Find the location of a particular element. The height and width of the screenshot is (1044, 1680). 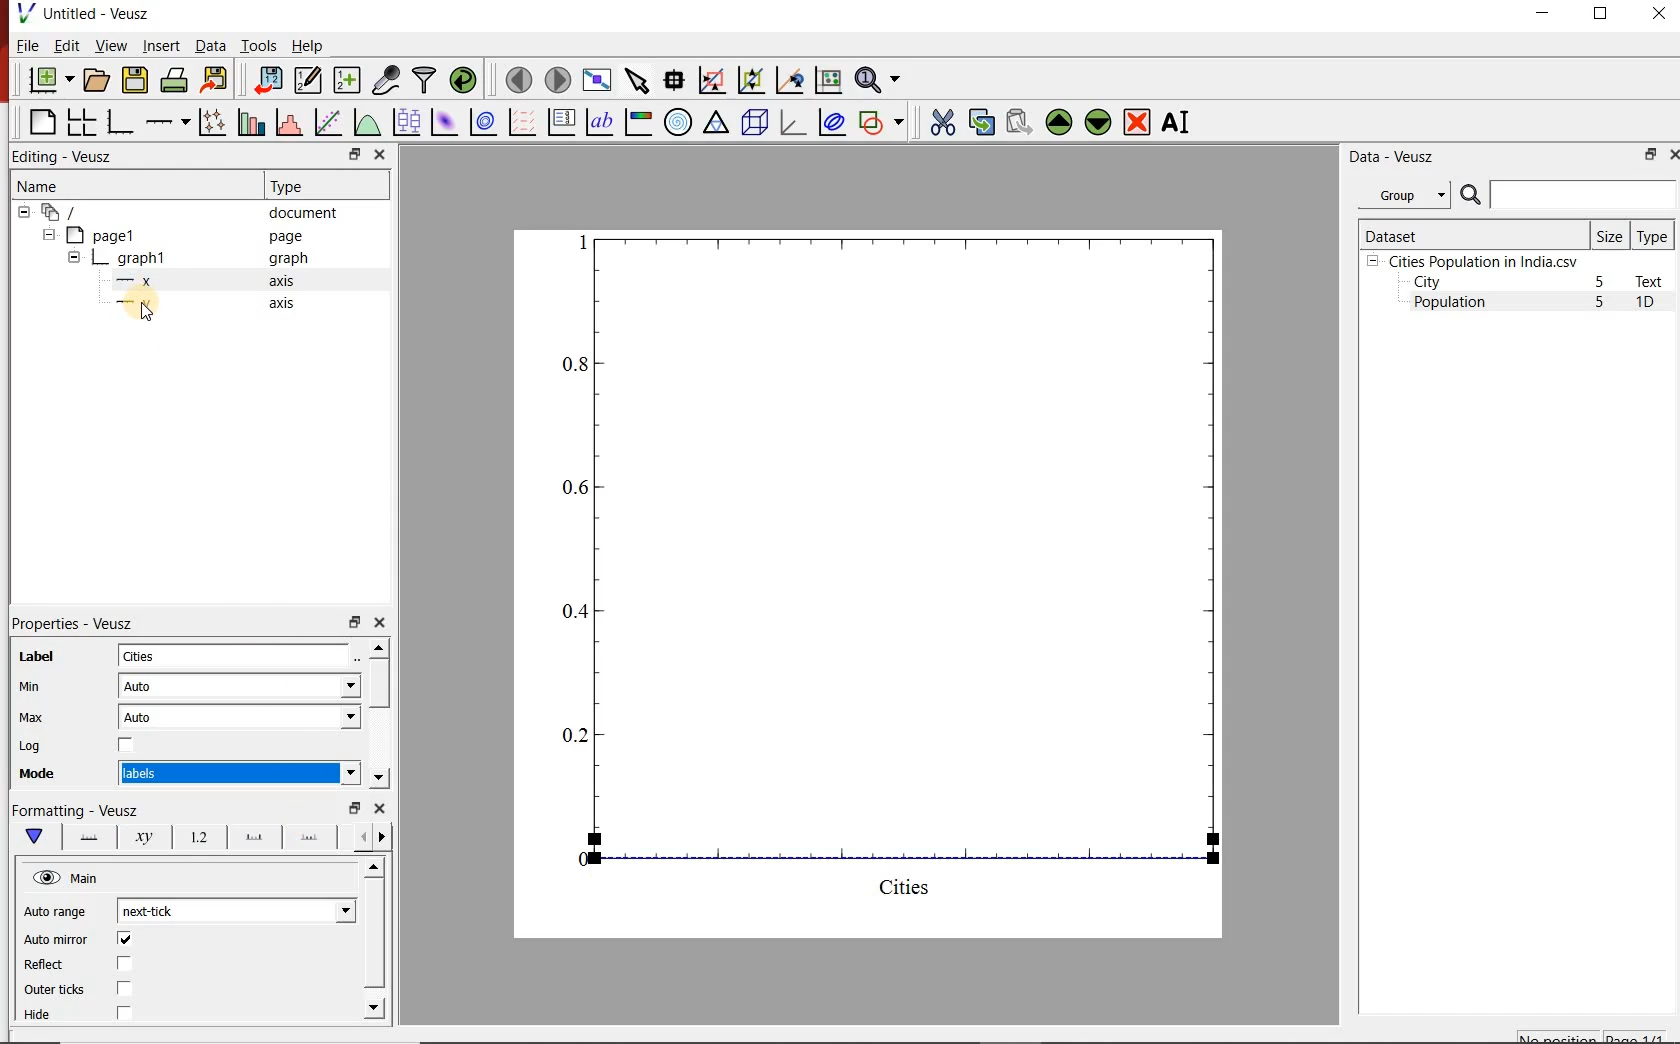

click to recenter graph axes is located at coordinates (788, 81).